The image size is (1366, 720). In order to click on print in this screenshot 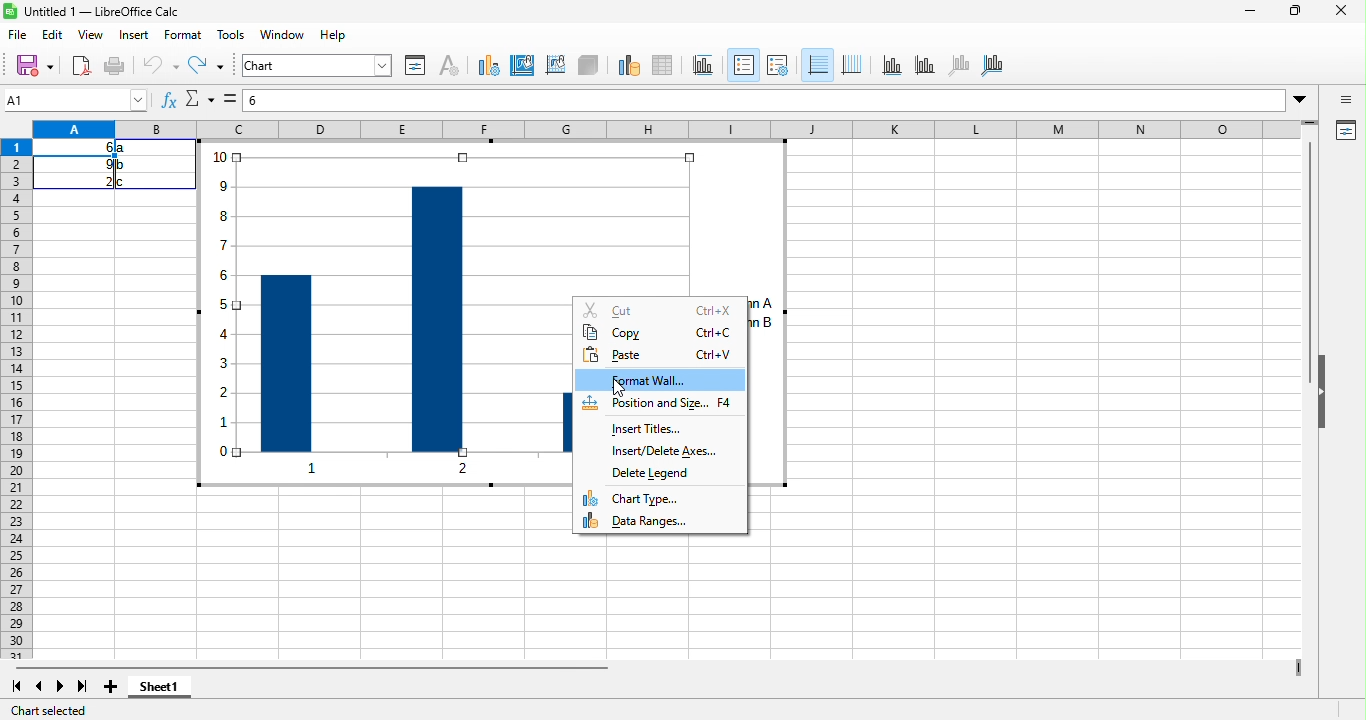, I will do `click(115, 66)`.